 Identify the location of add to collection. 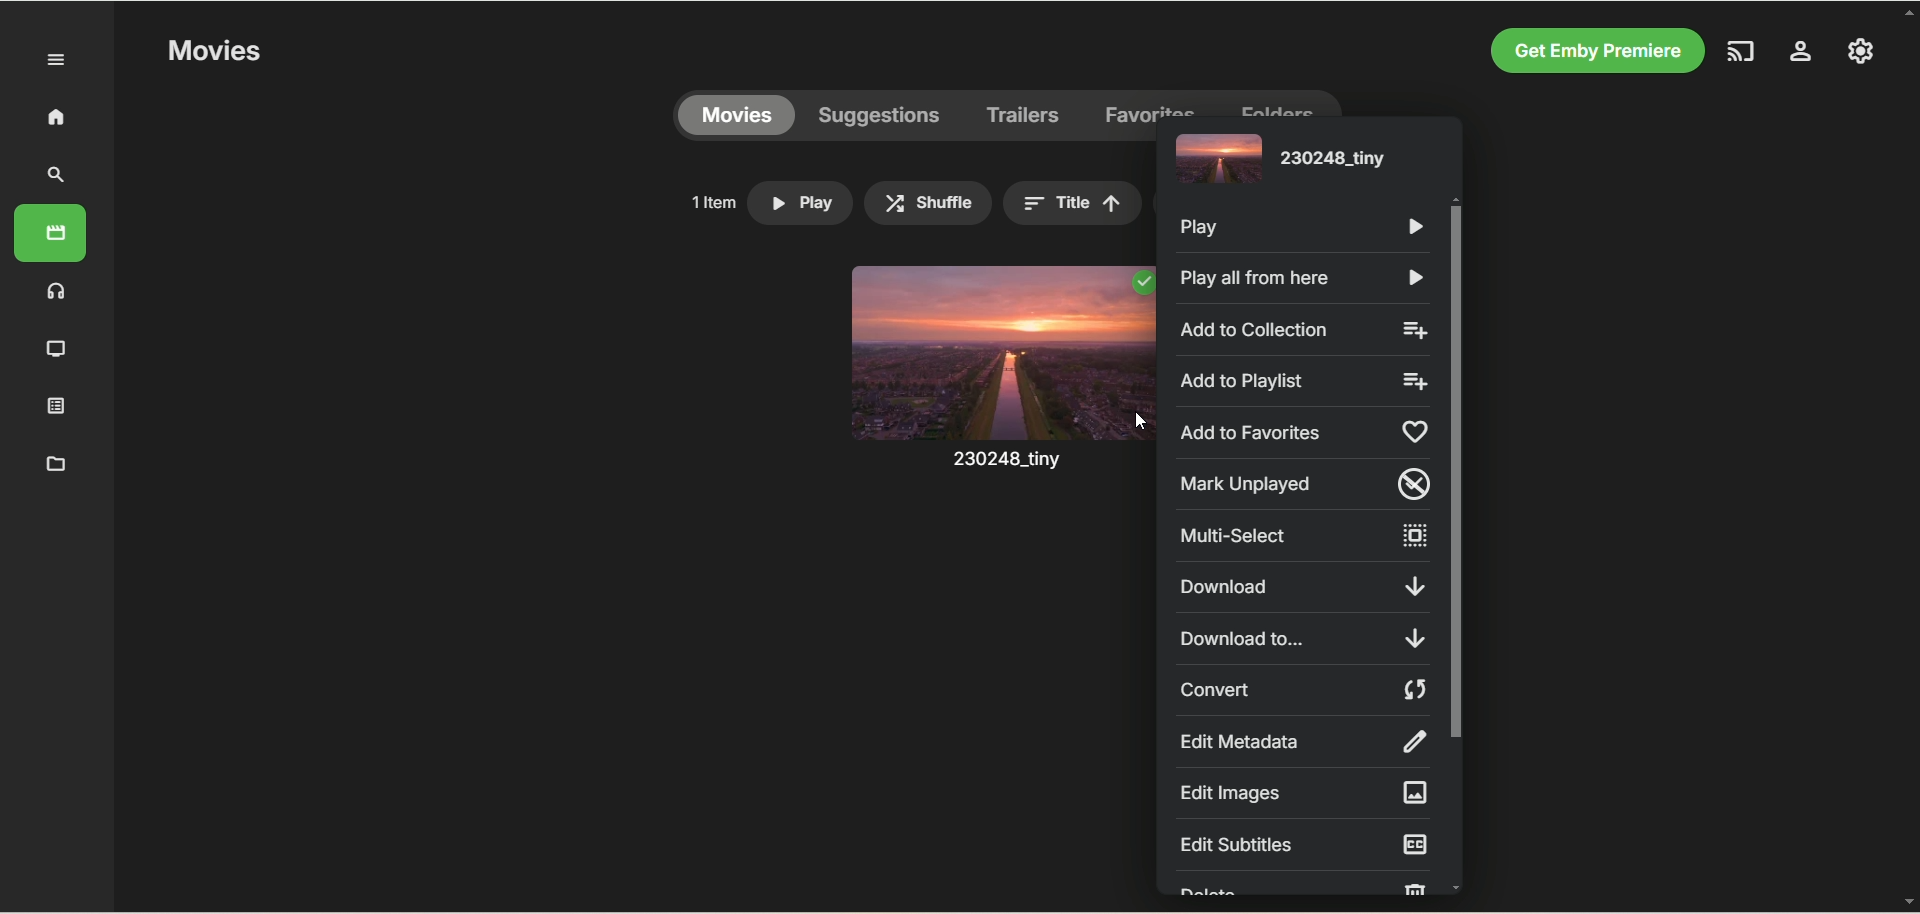
(1304, 329).